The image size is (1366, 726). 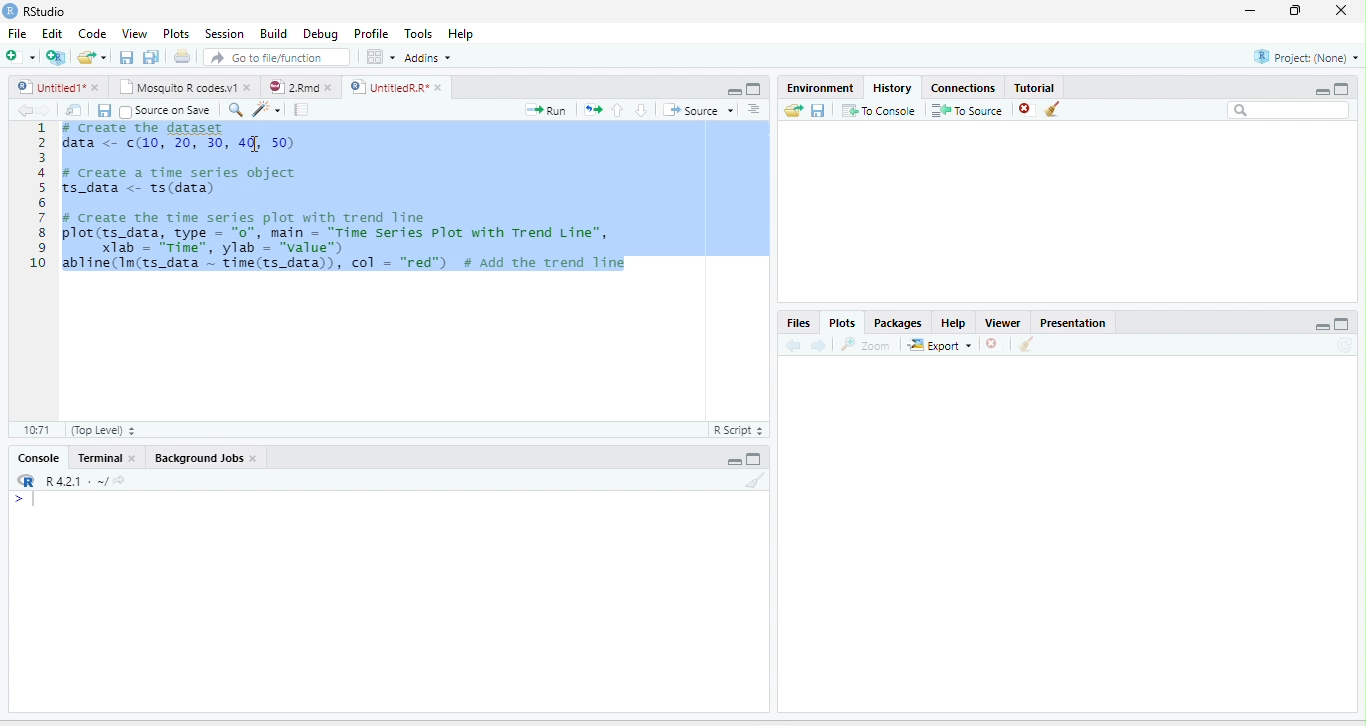 I want to click on close, so click(x=329, y=87).